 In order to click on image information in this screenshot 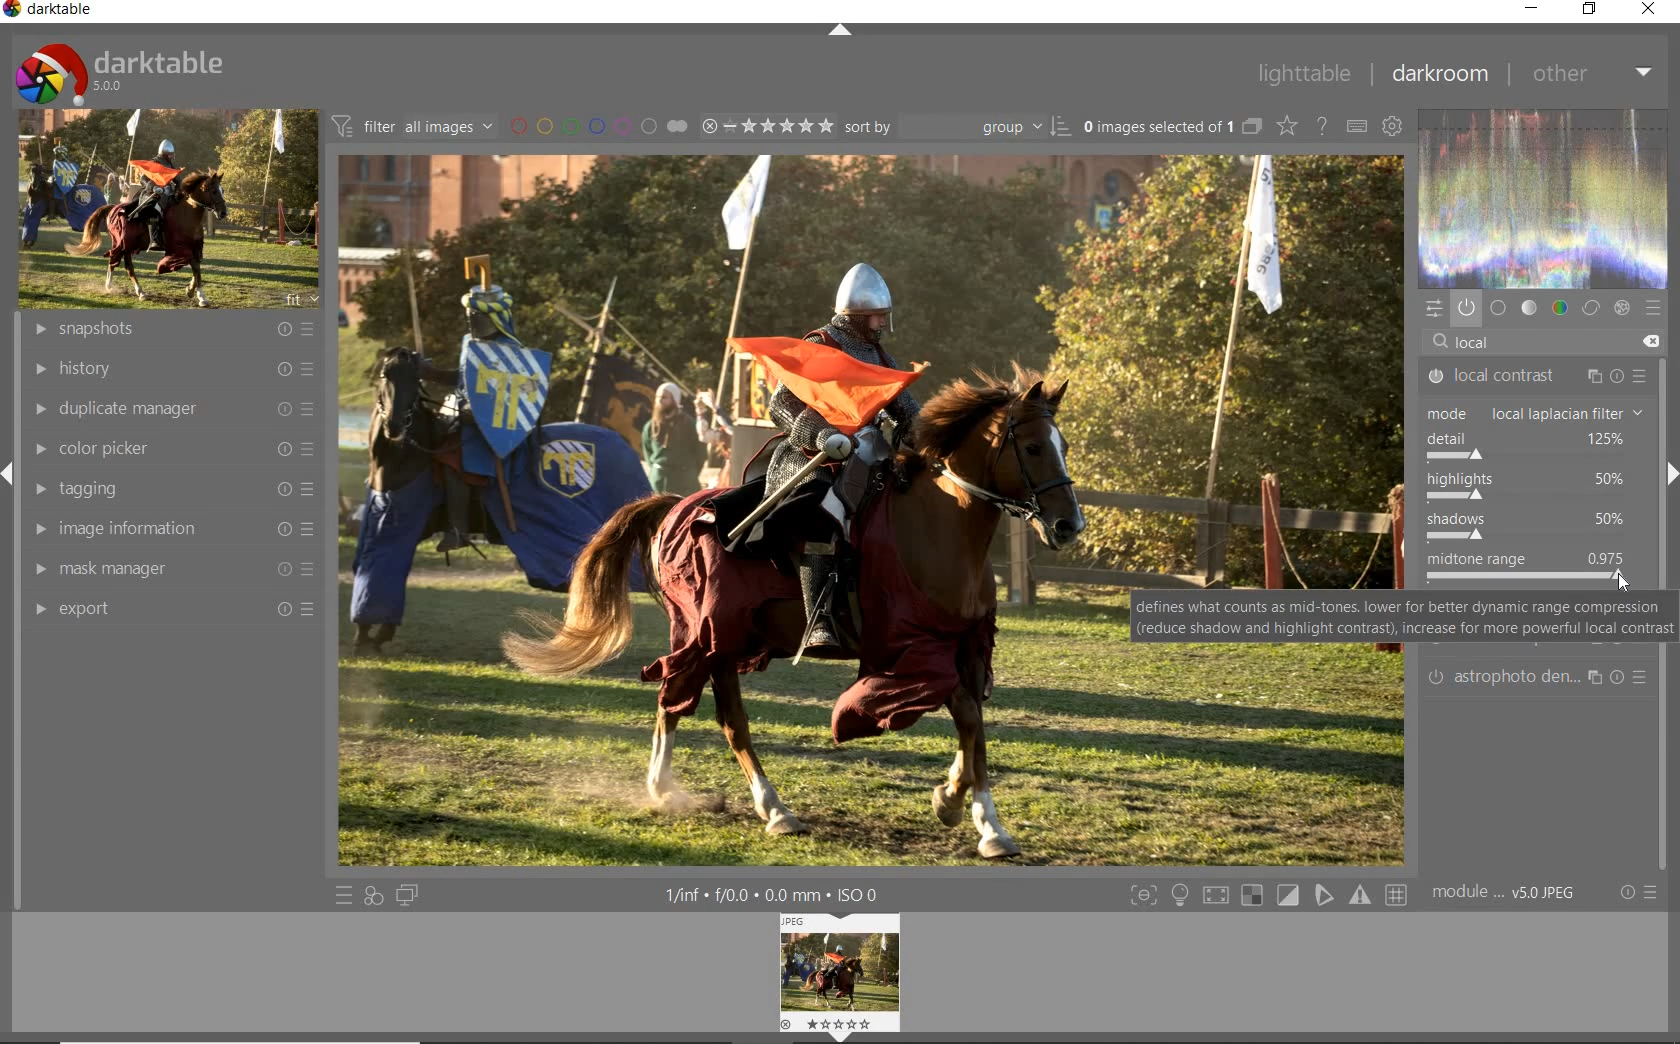, I will do `click(170, 532)`.